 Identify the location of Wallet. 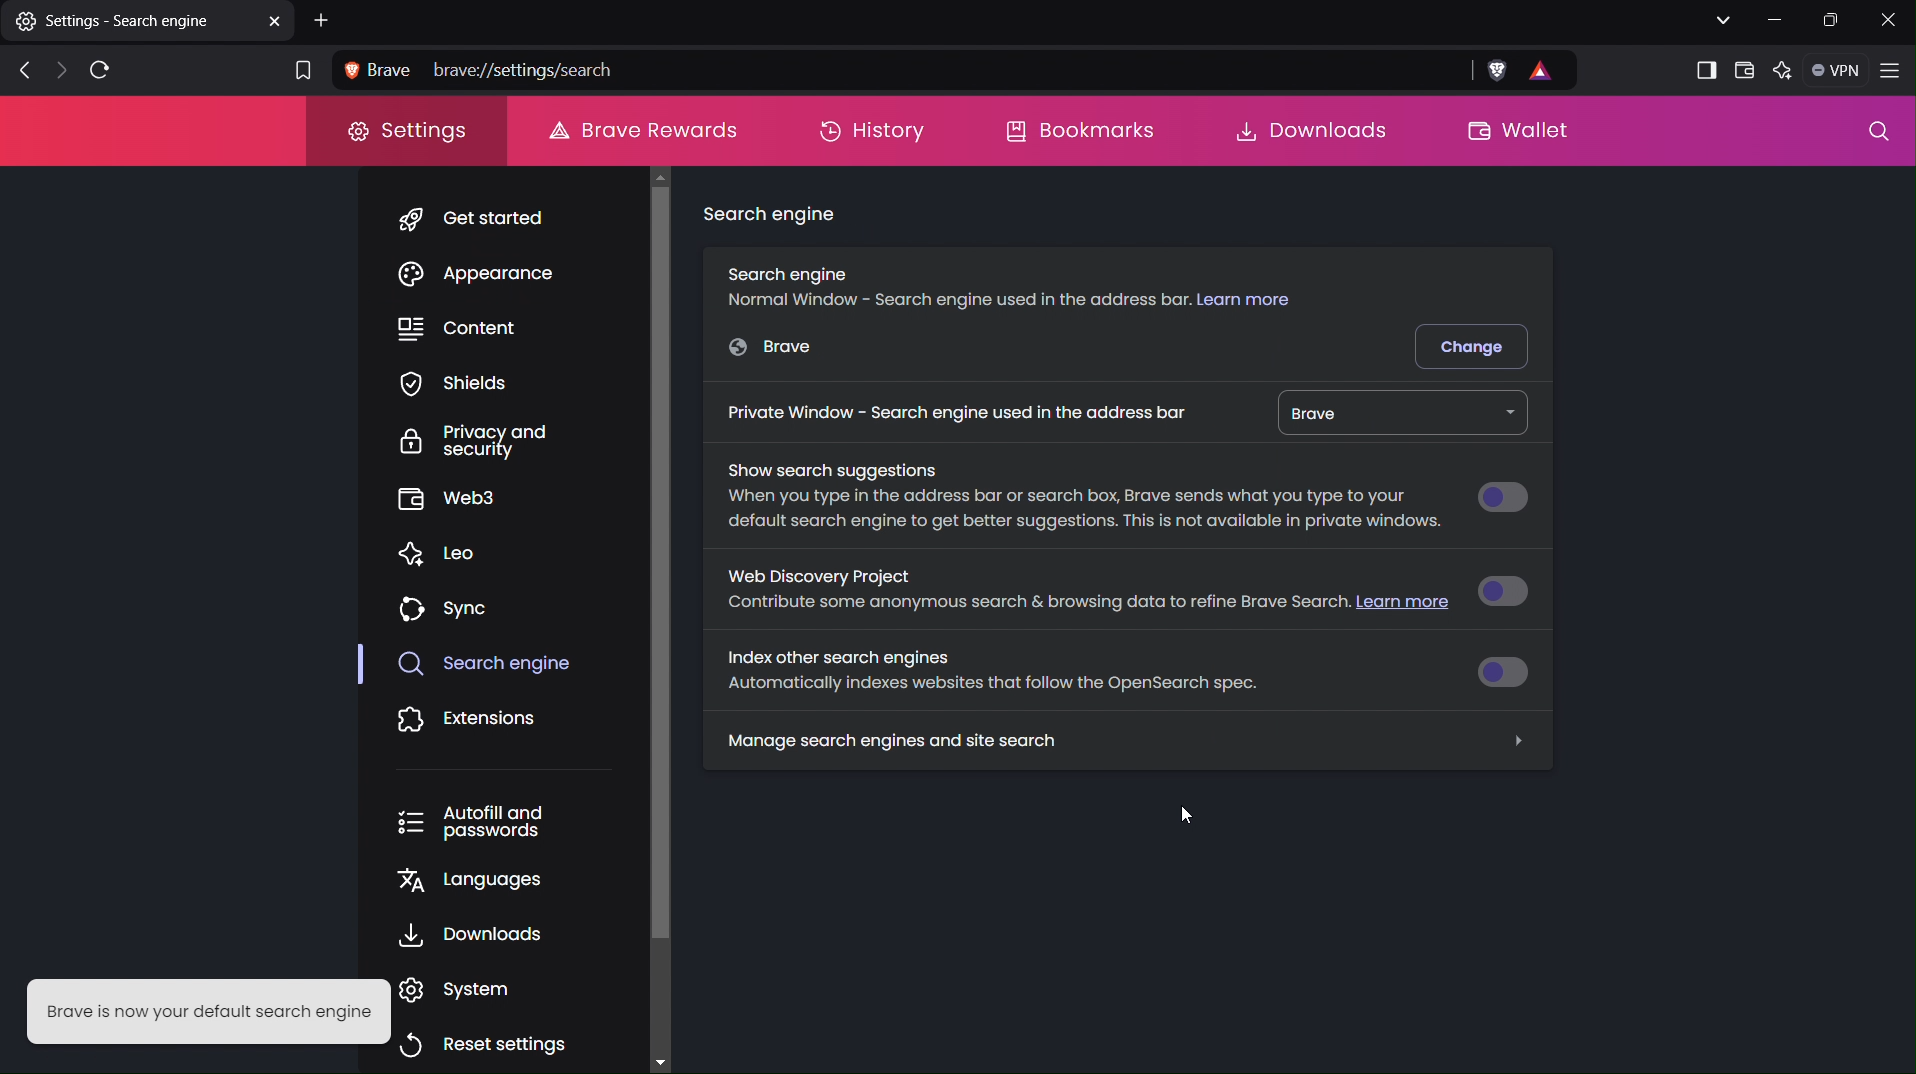
(1531, 133).